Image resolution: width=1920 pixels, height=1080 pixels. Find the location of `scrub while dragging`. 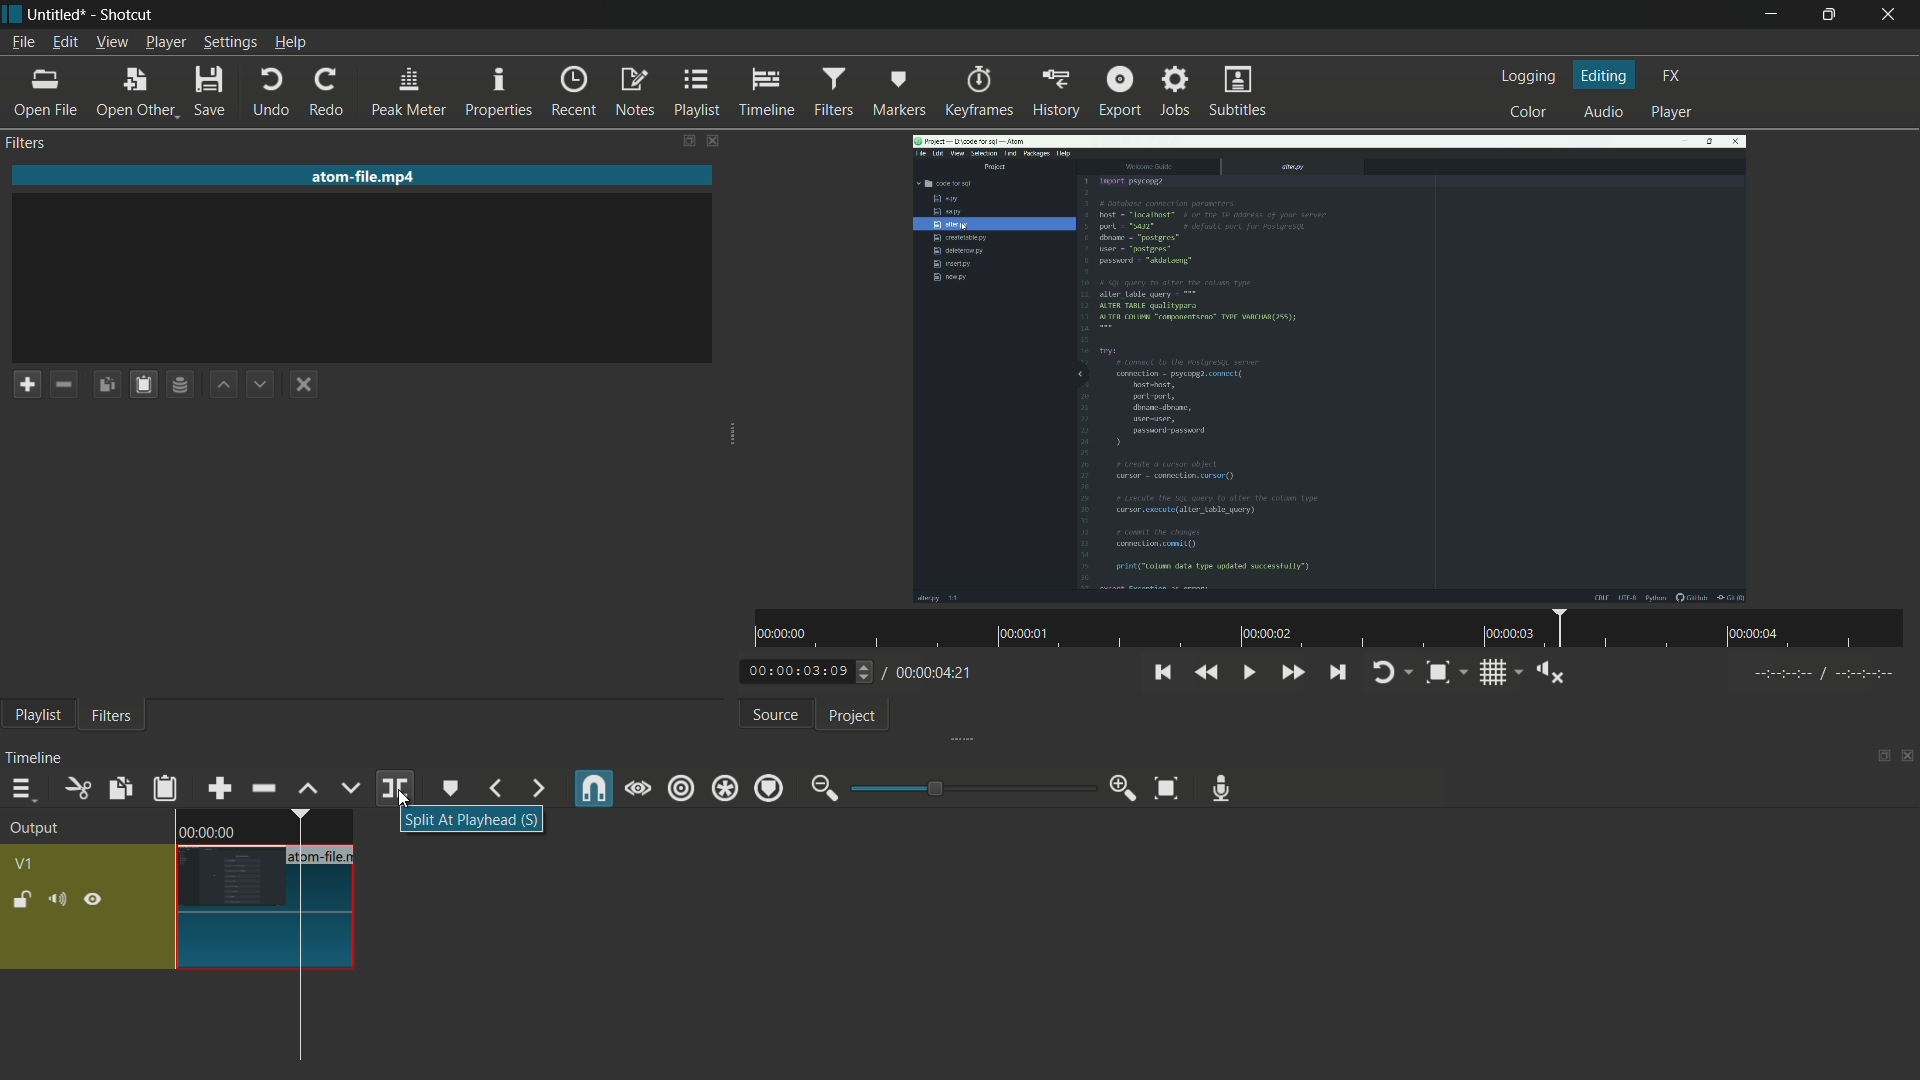

scrub while dragging is located at coordinates (637, 789).